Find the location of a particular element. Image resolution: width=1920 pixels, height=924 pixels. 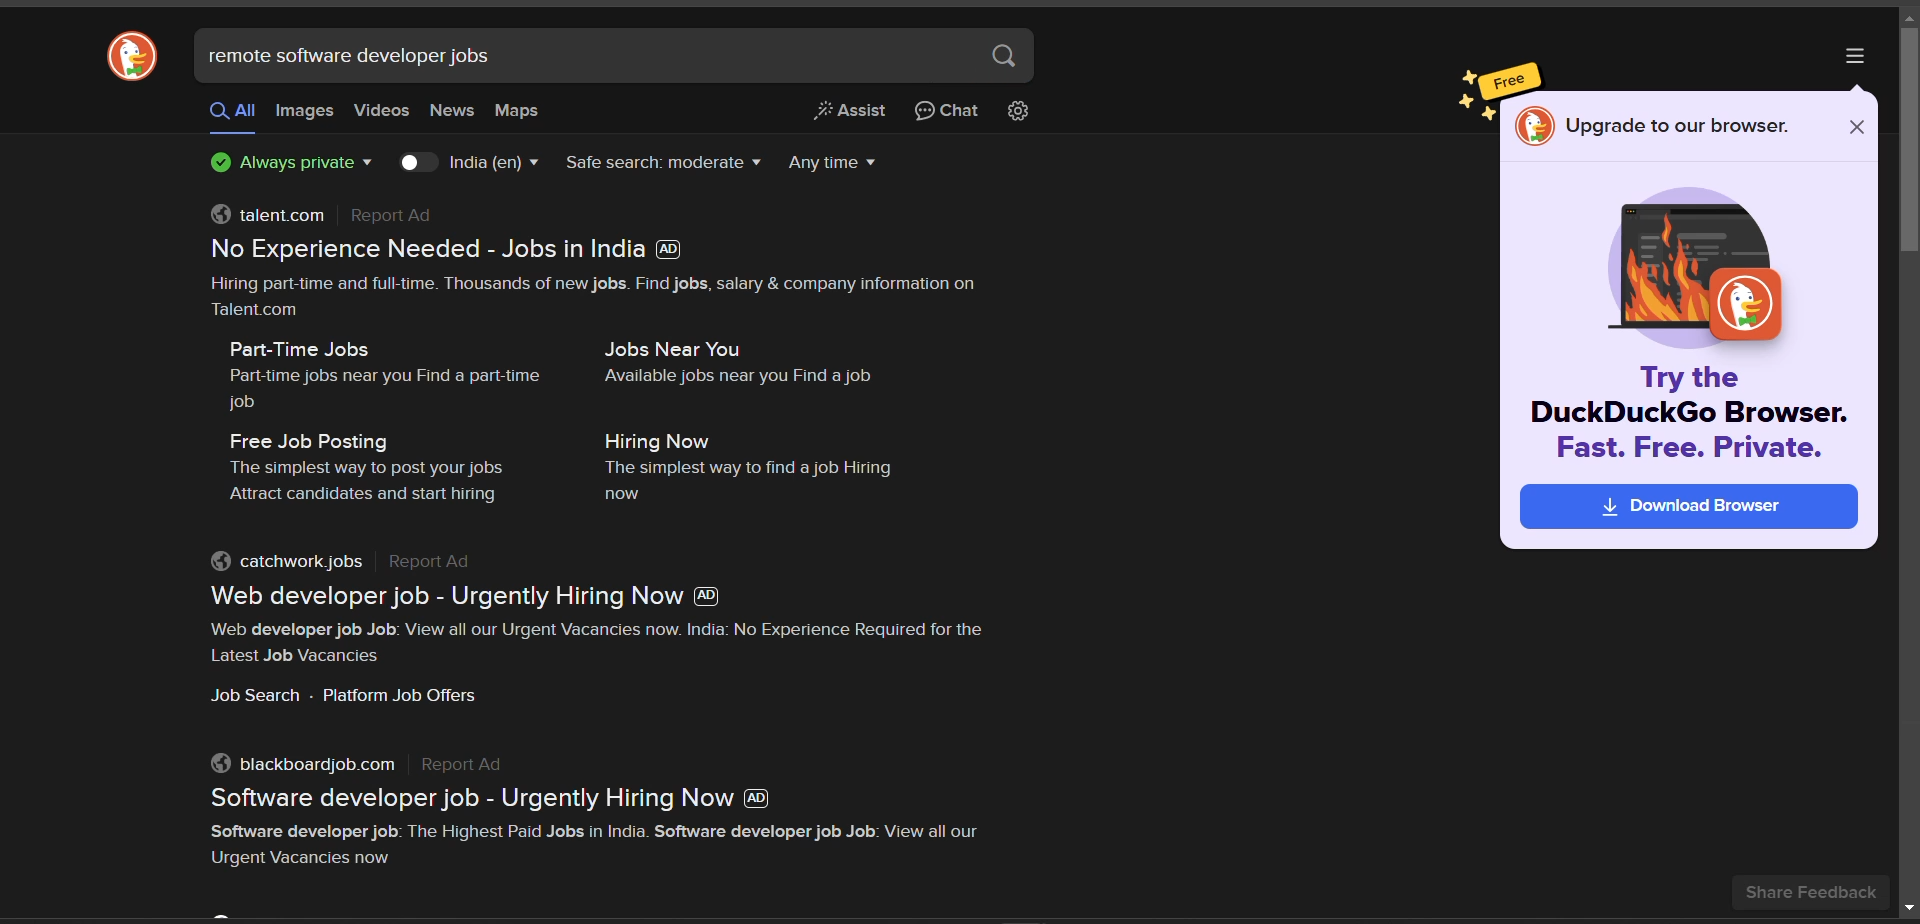

The simplest way to post your jobs Attract candidates and start hiring is located at coordinates (366, 484).